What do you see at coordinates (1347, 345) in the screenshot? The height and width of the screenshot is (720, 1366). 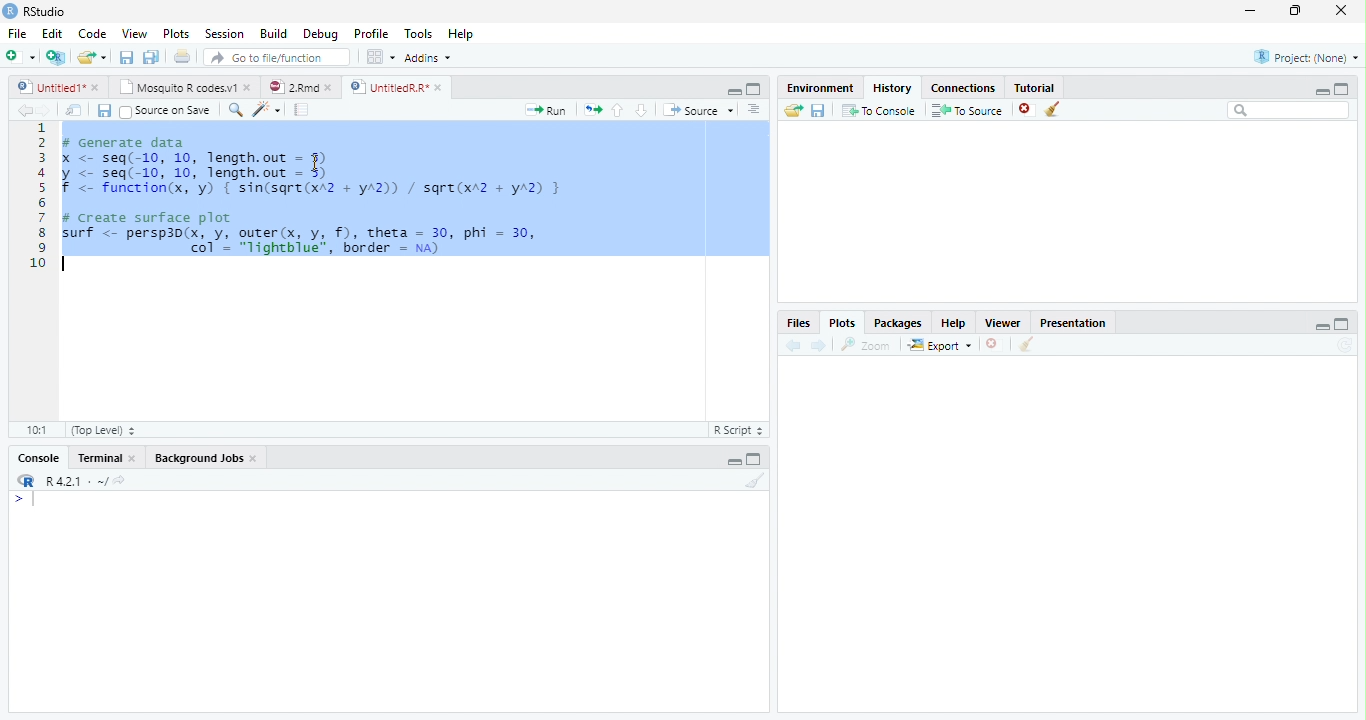 I see `Refresh current plot` at bounding box center [1347, 345].